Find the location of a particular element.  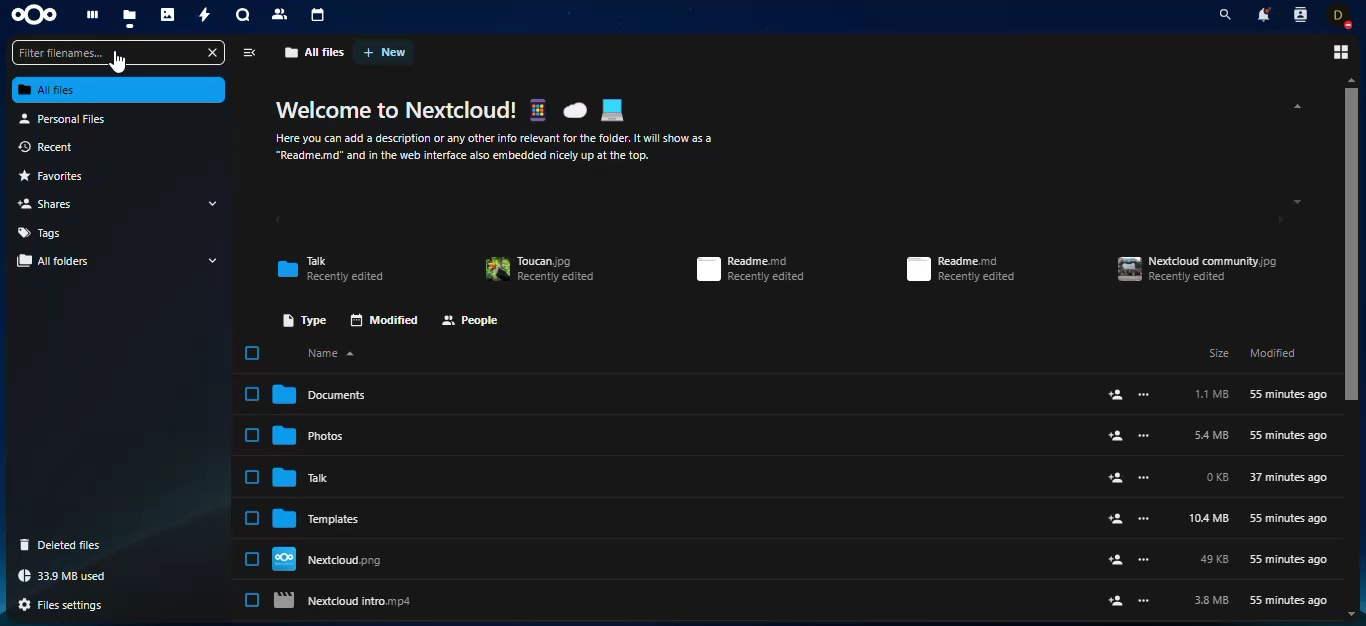

add is located at coordinates (1116, 394).